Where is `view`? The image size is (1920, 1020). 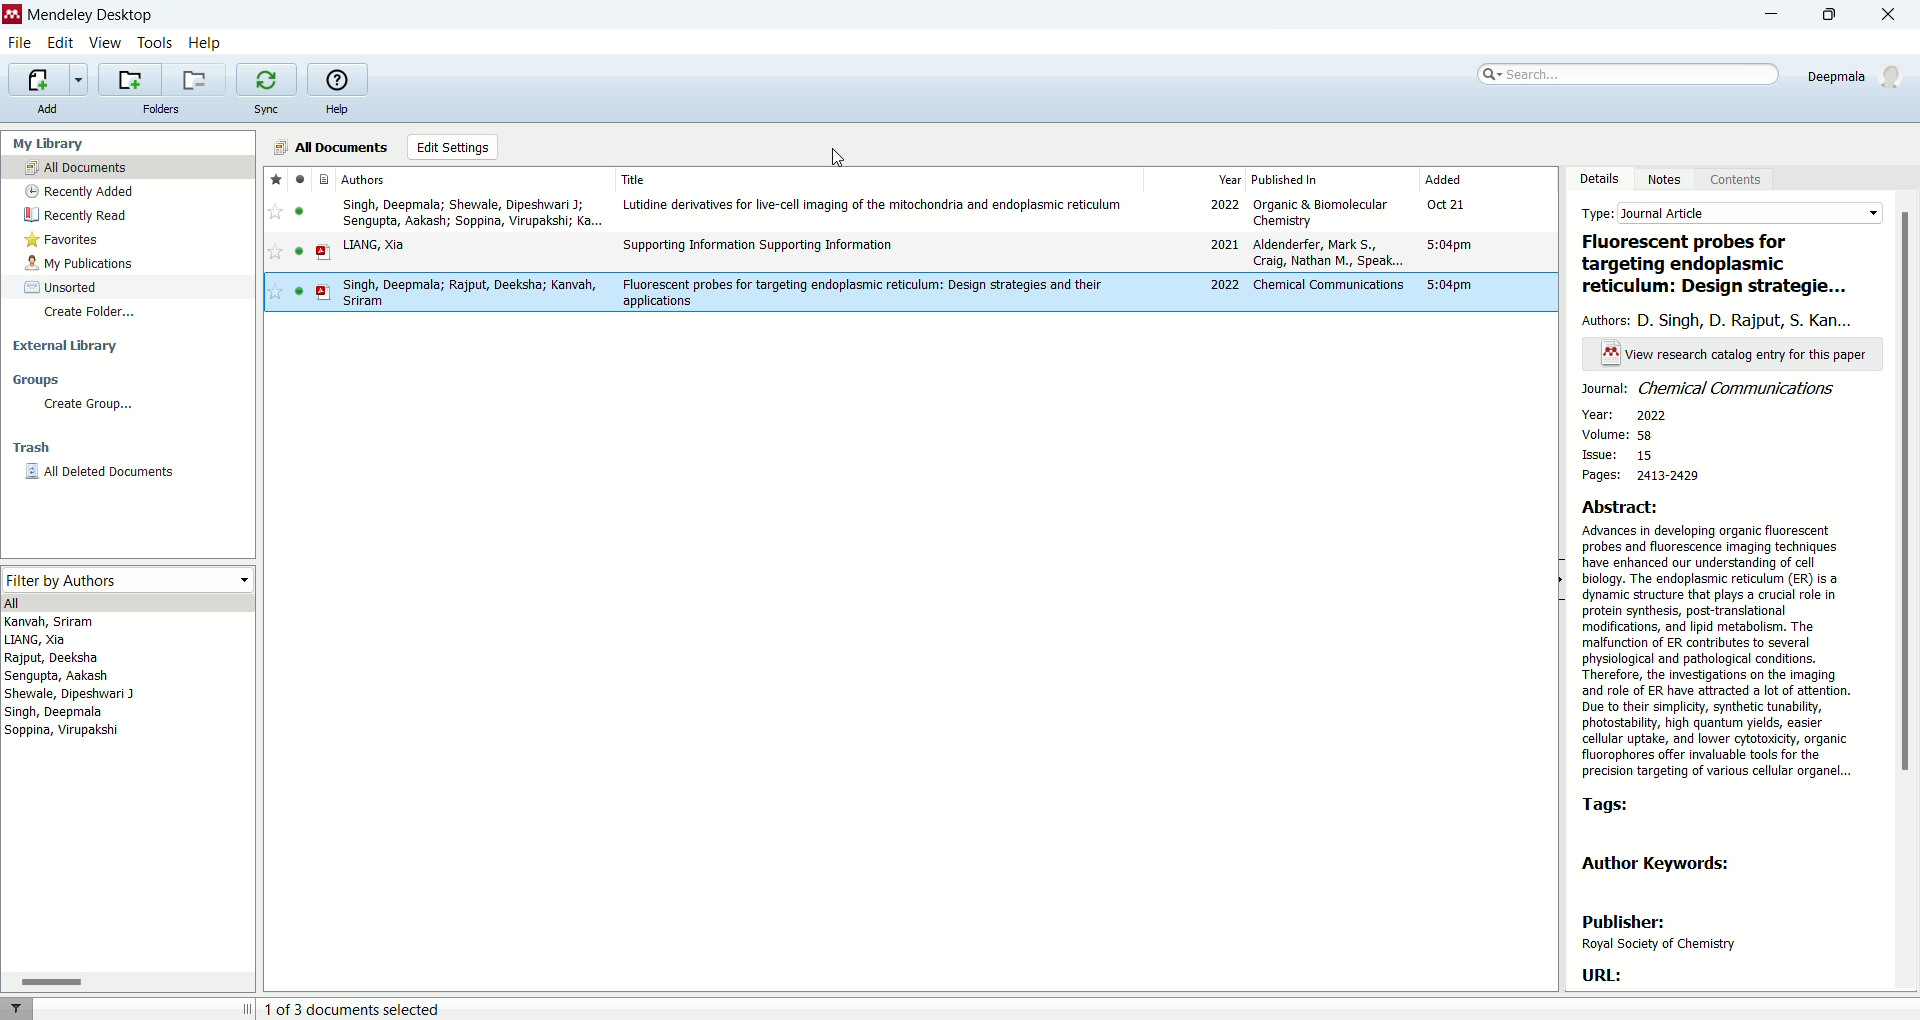 view is located at coordinates (107, 41).